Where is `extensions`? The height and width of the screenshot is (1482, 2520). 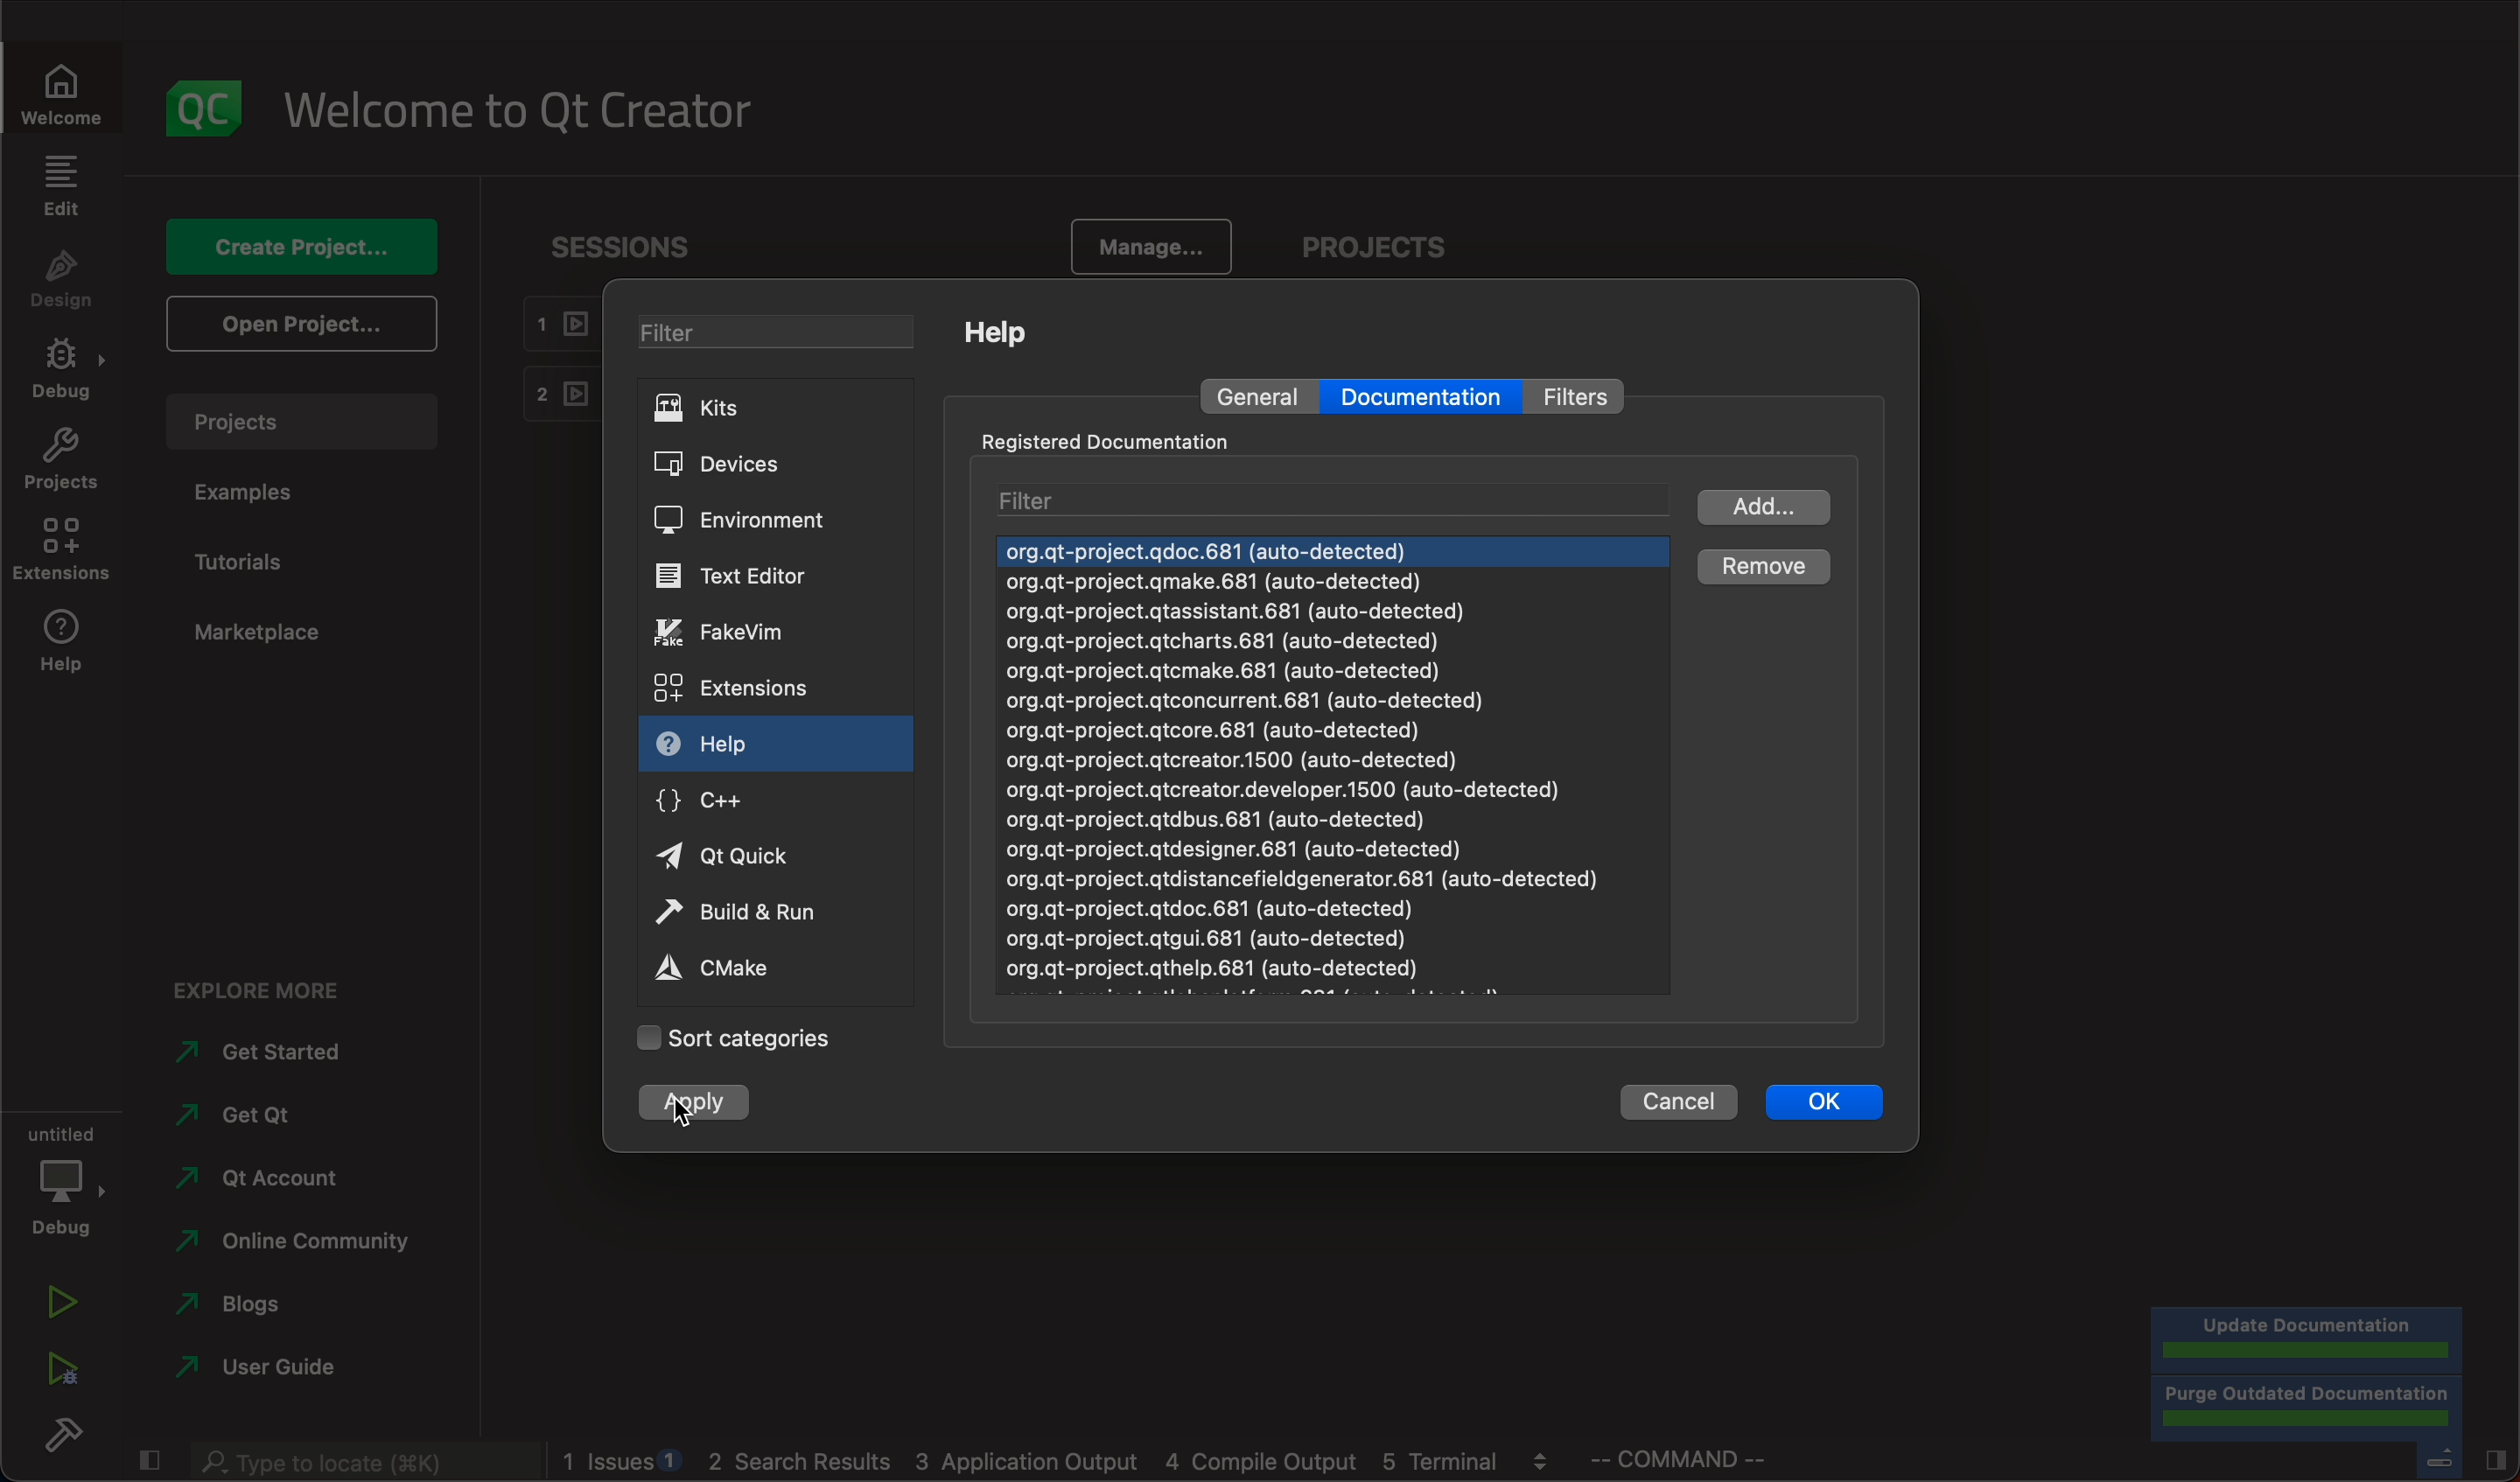 extensions is located at coordinates (70, 549).